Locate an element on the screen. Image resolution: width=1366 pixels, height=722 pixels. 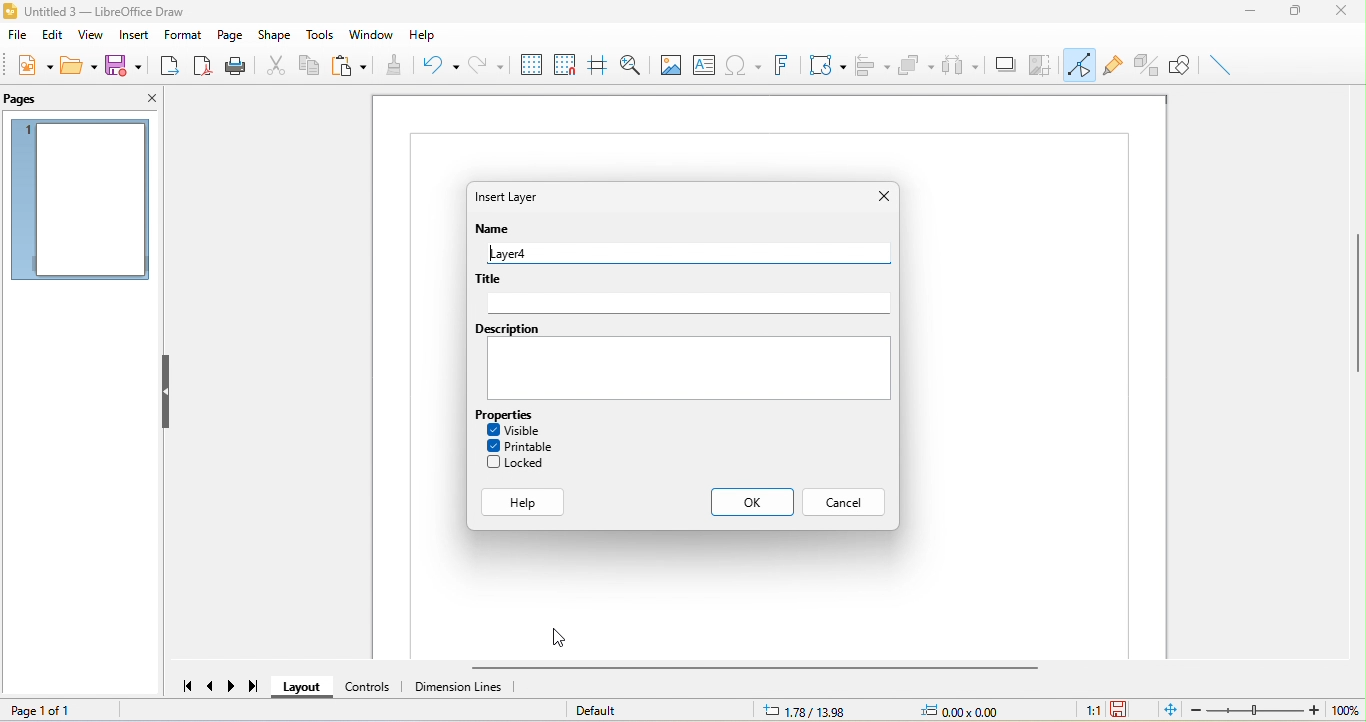
help is located at coordinates (428, 31).